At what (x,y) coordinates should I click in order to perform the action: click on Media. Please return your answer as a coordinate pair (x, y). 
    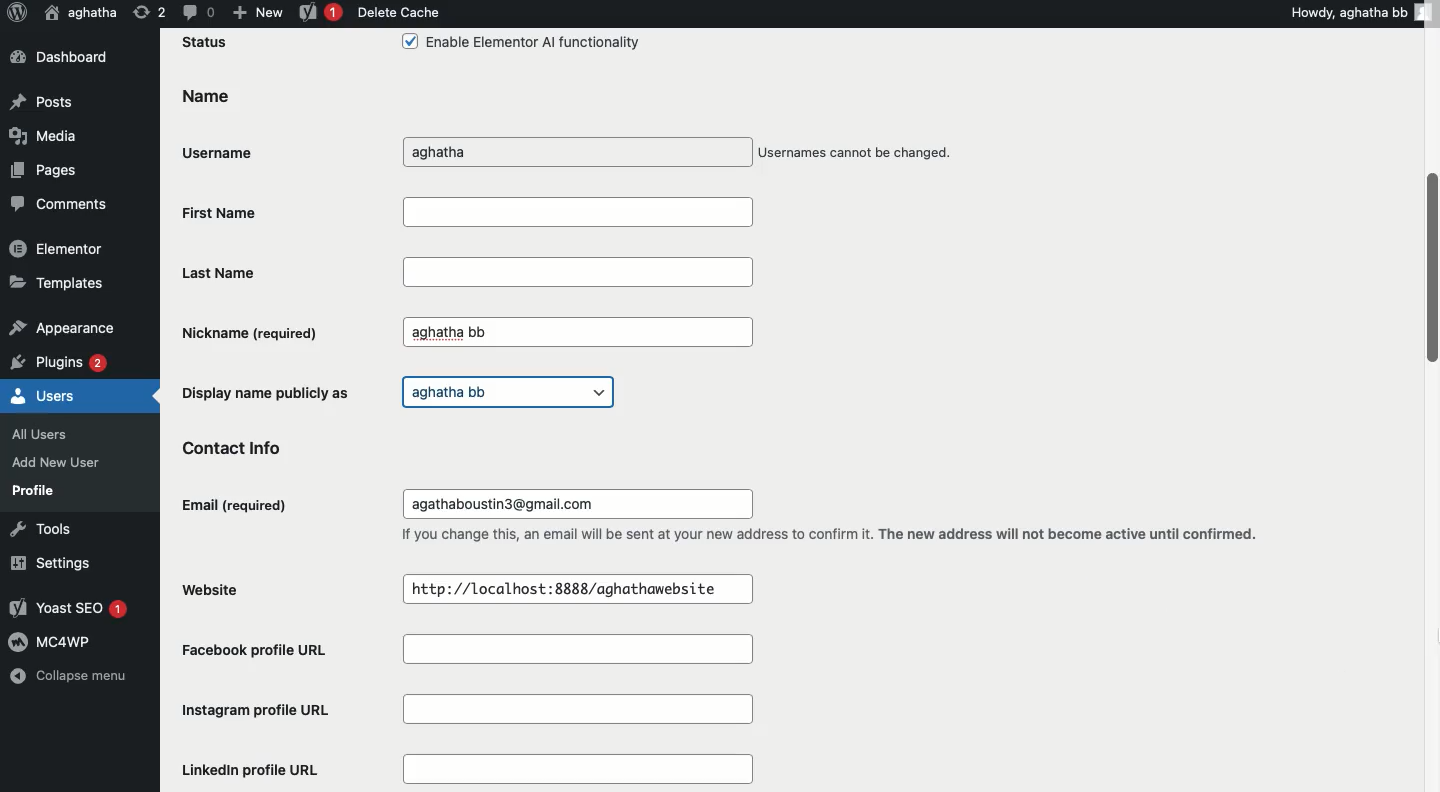
    Looking at the image, I should click on (41, 135).